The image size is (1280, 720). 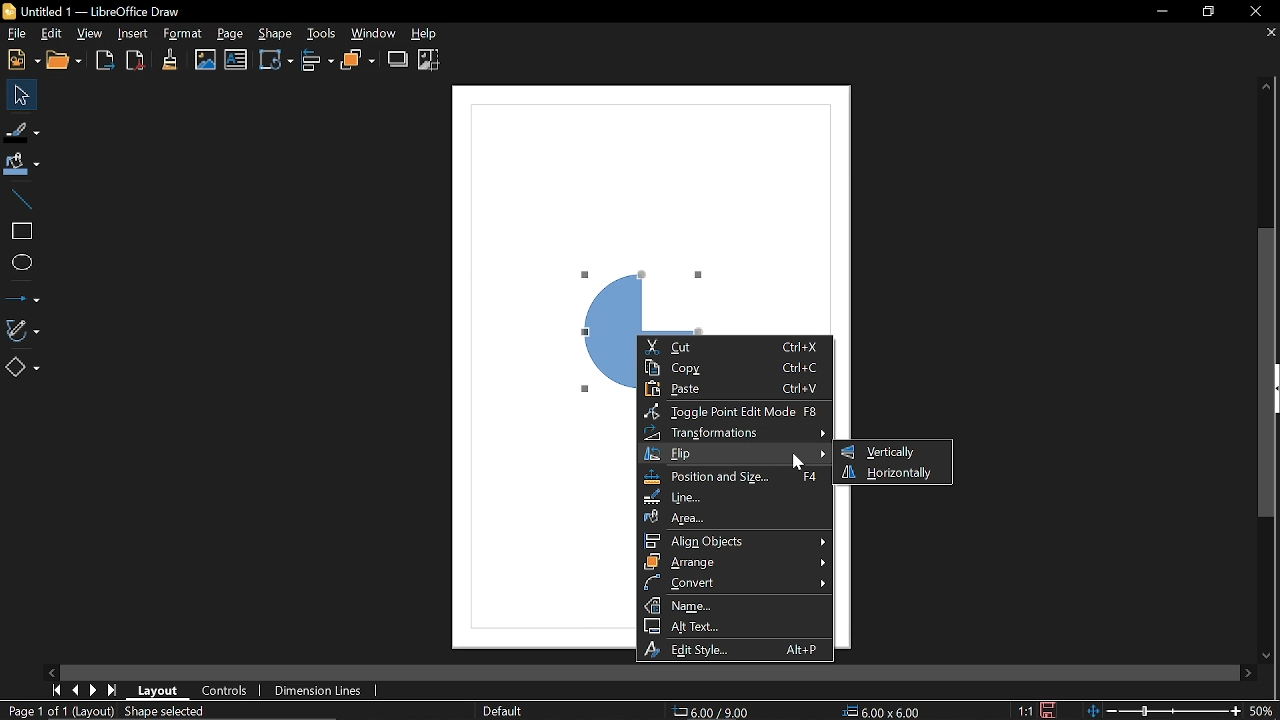 What do you see at coordinates (1268, 373) in the screenshot?
I see `Vertical scrollbar ` at bounding box center [1268, 373].